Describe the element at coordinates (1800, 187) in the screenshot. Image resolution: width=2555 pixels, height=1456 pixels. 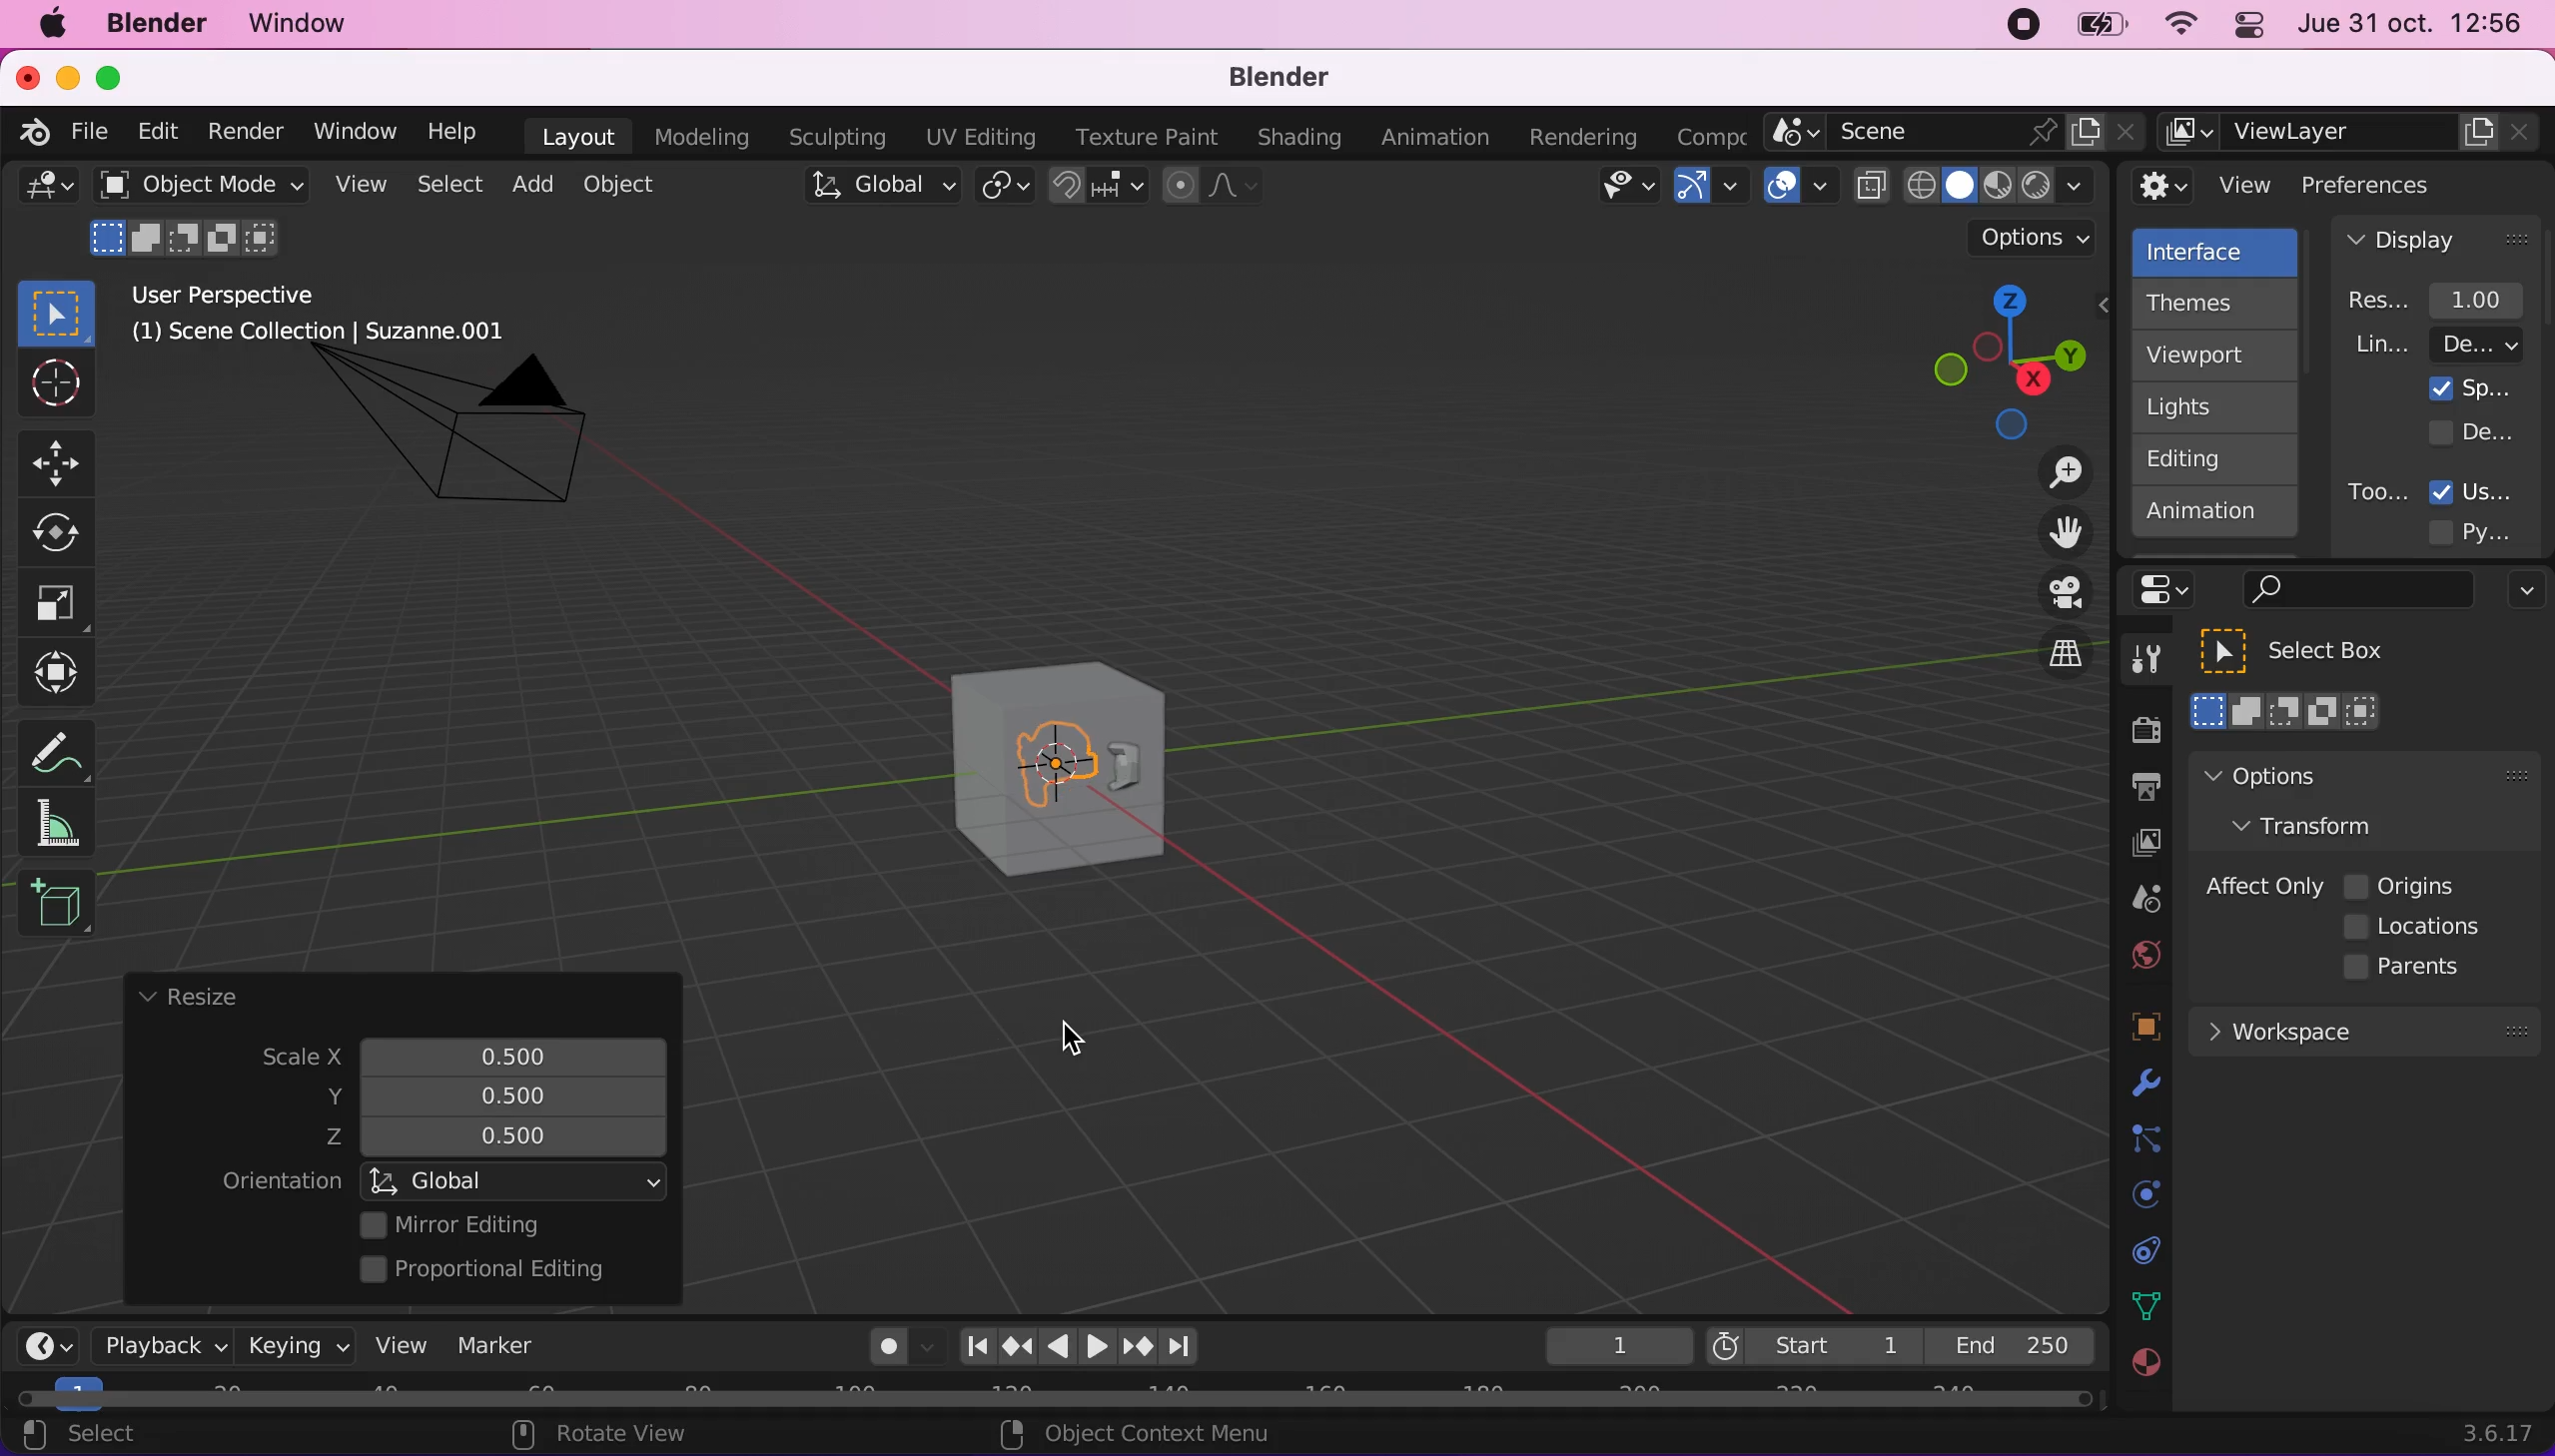
I see `overlays` at that location.